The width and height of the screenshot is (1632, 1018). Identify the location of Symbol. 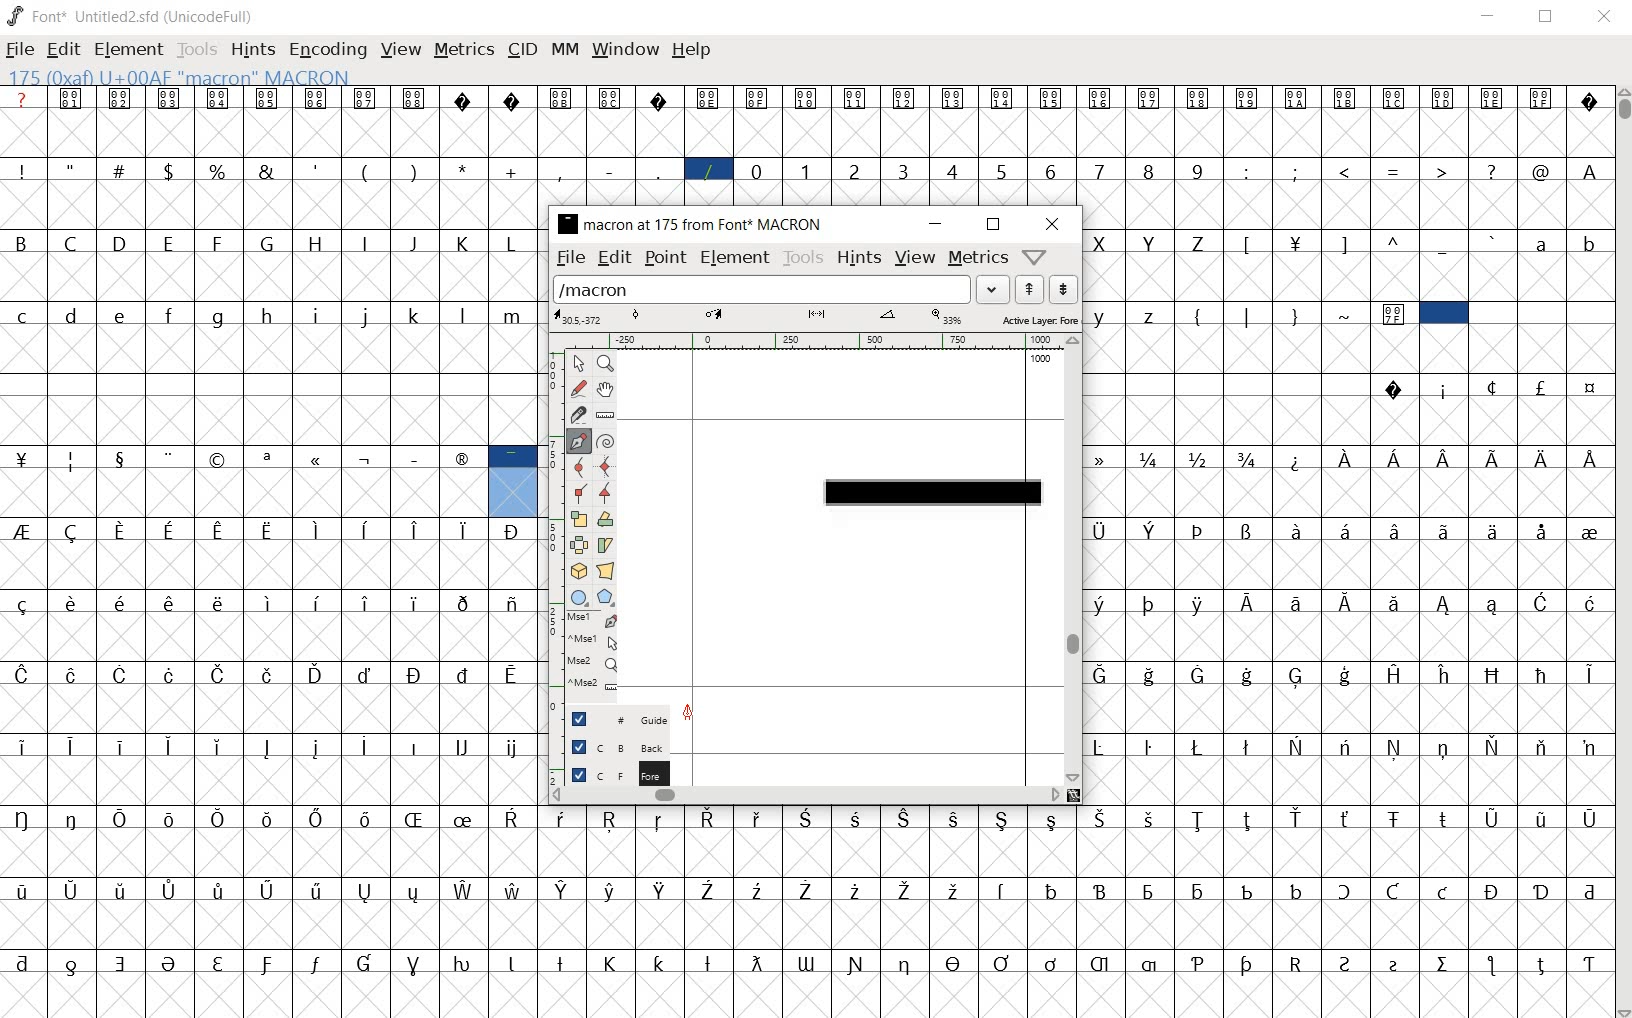
(1345, 529).